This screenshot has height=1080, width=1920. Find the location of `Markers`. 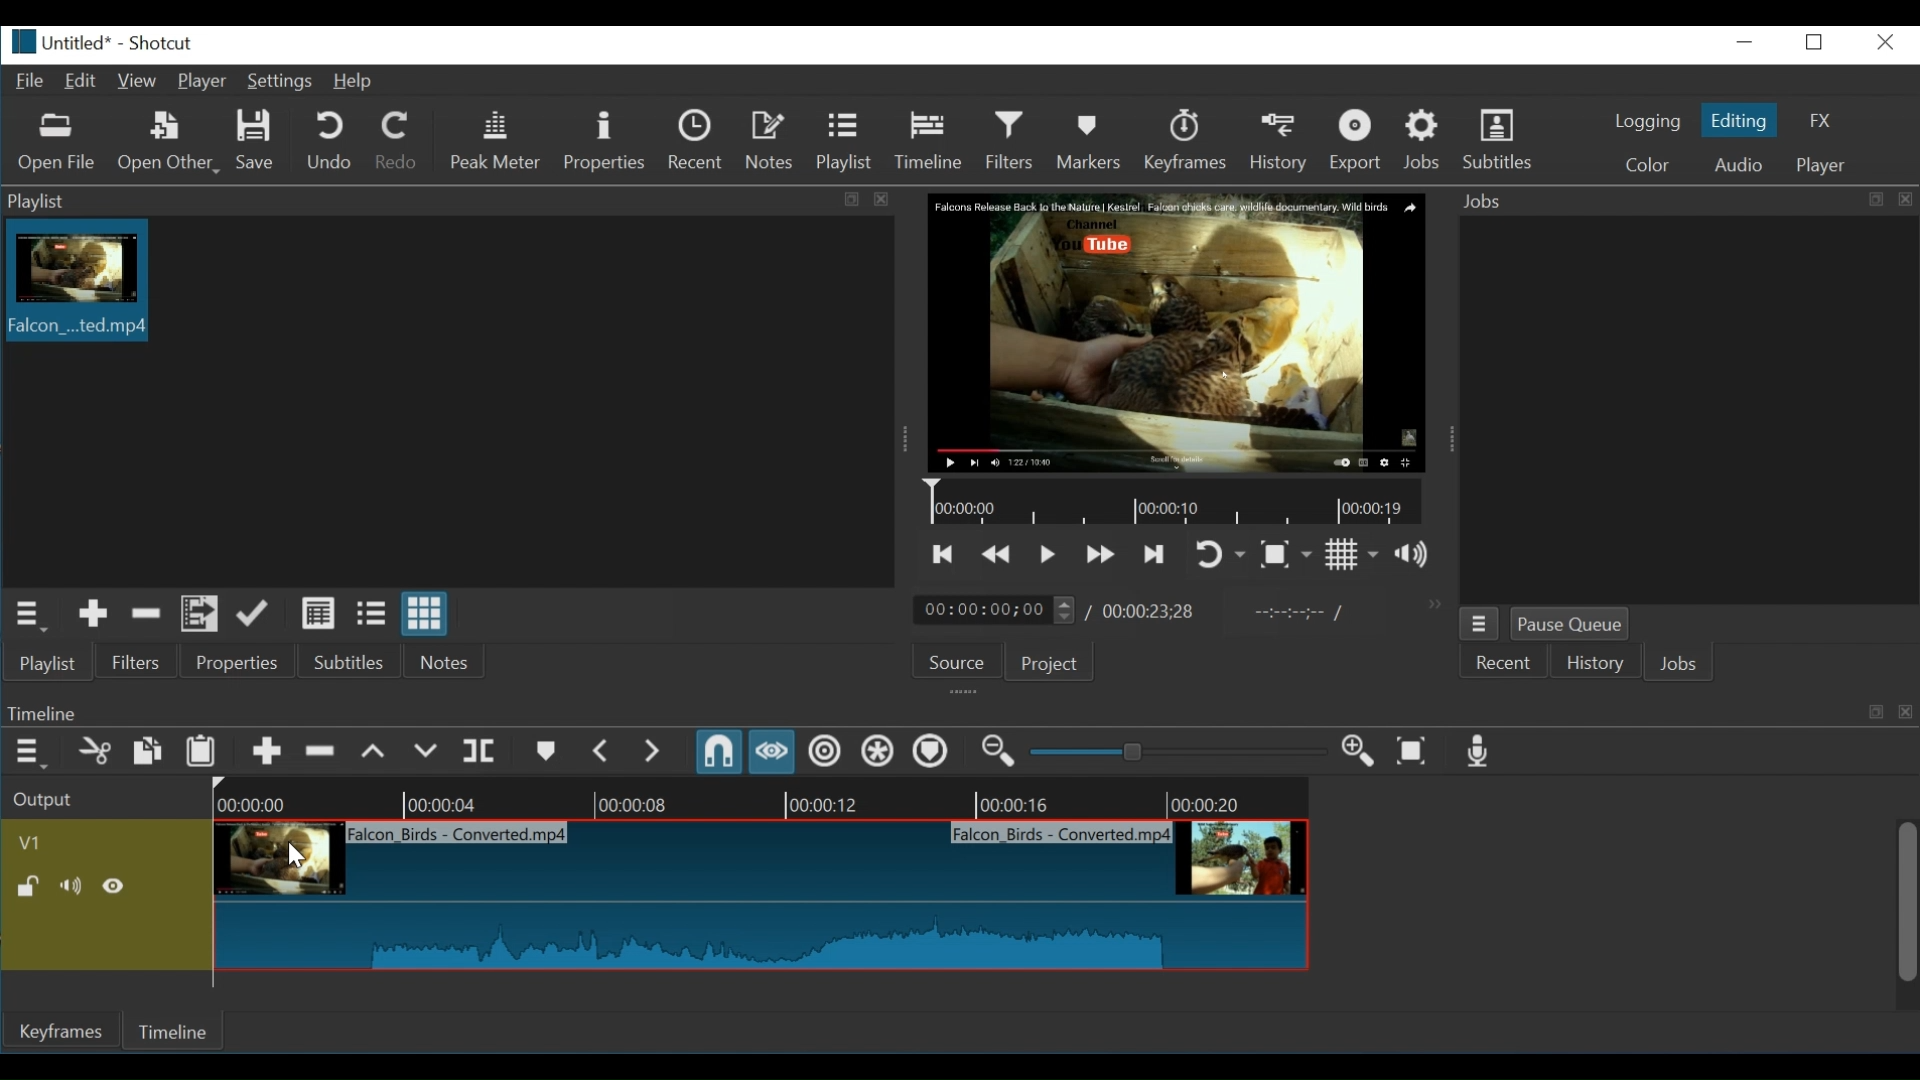

Markers is located at coordinates (1090, 140).